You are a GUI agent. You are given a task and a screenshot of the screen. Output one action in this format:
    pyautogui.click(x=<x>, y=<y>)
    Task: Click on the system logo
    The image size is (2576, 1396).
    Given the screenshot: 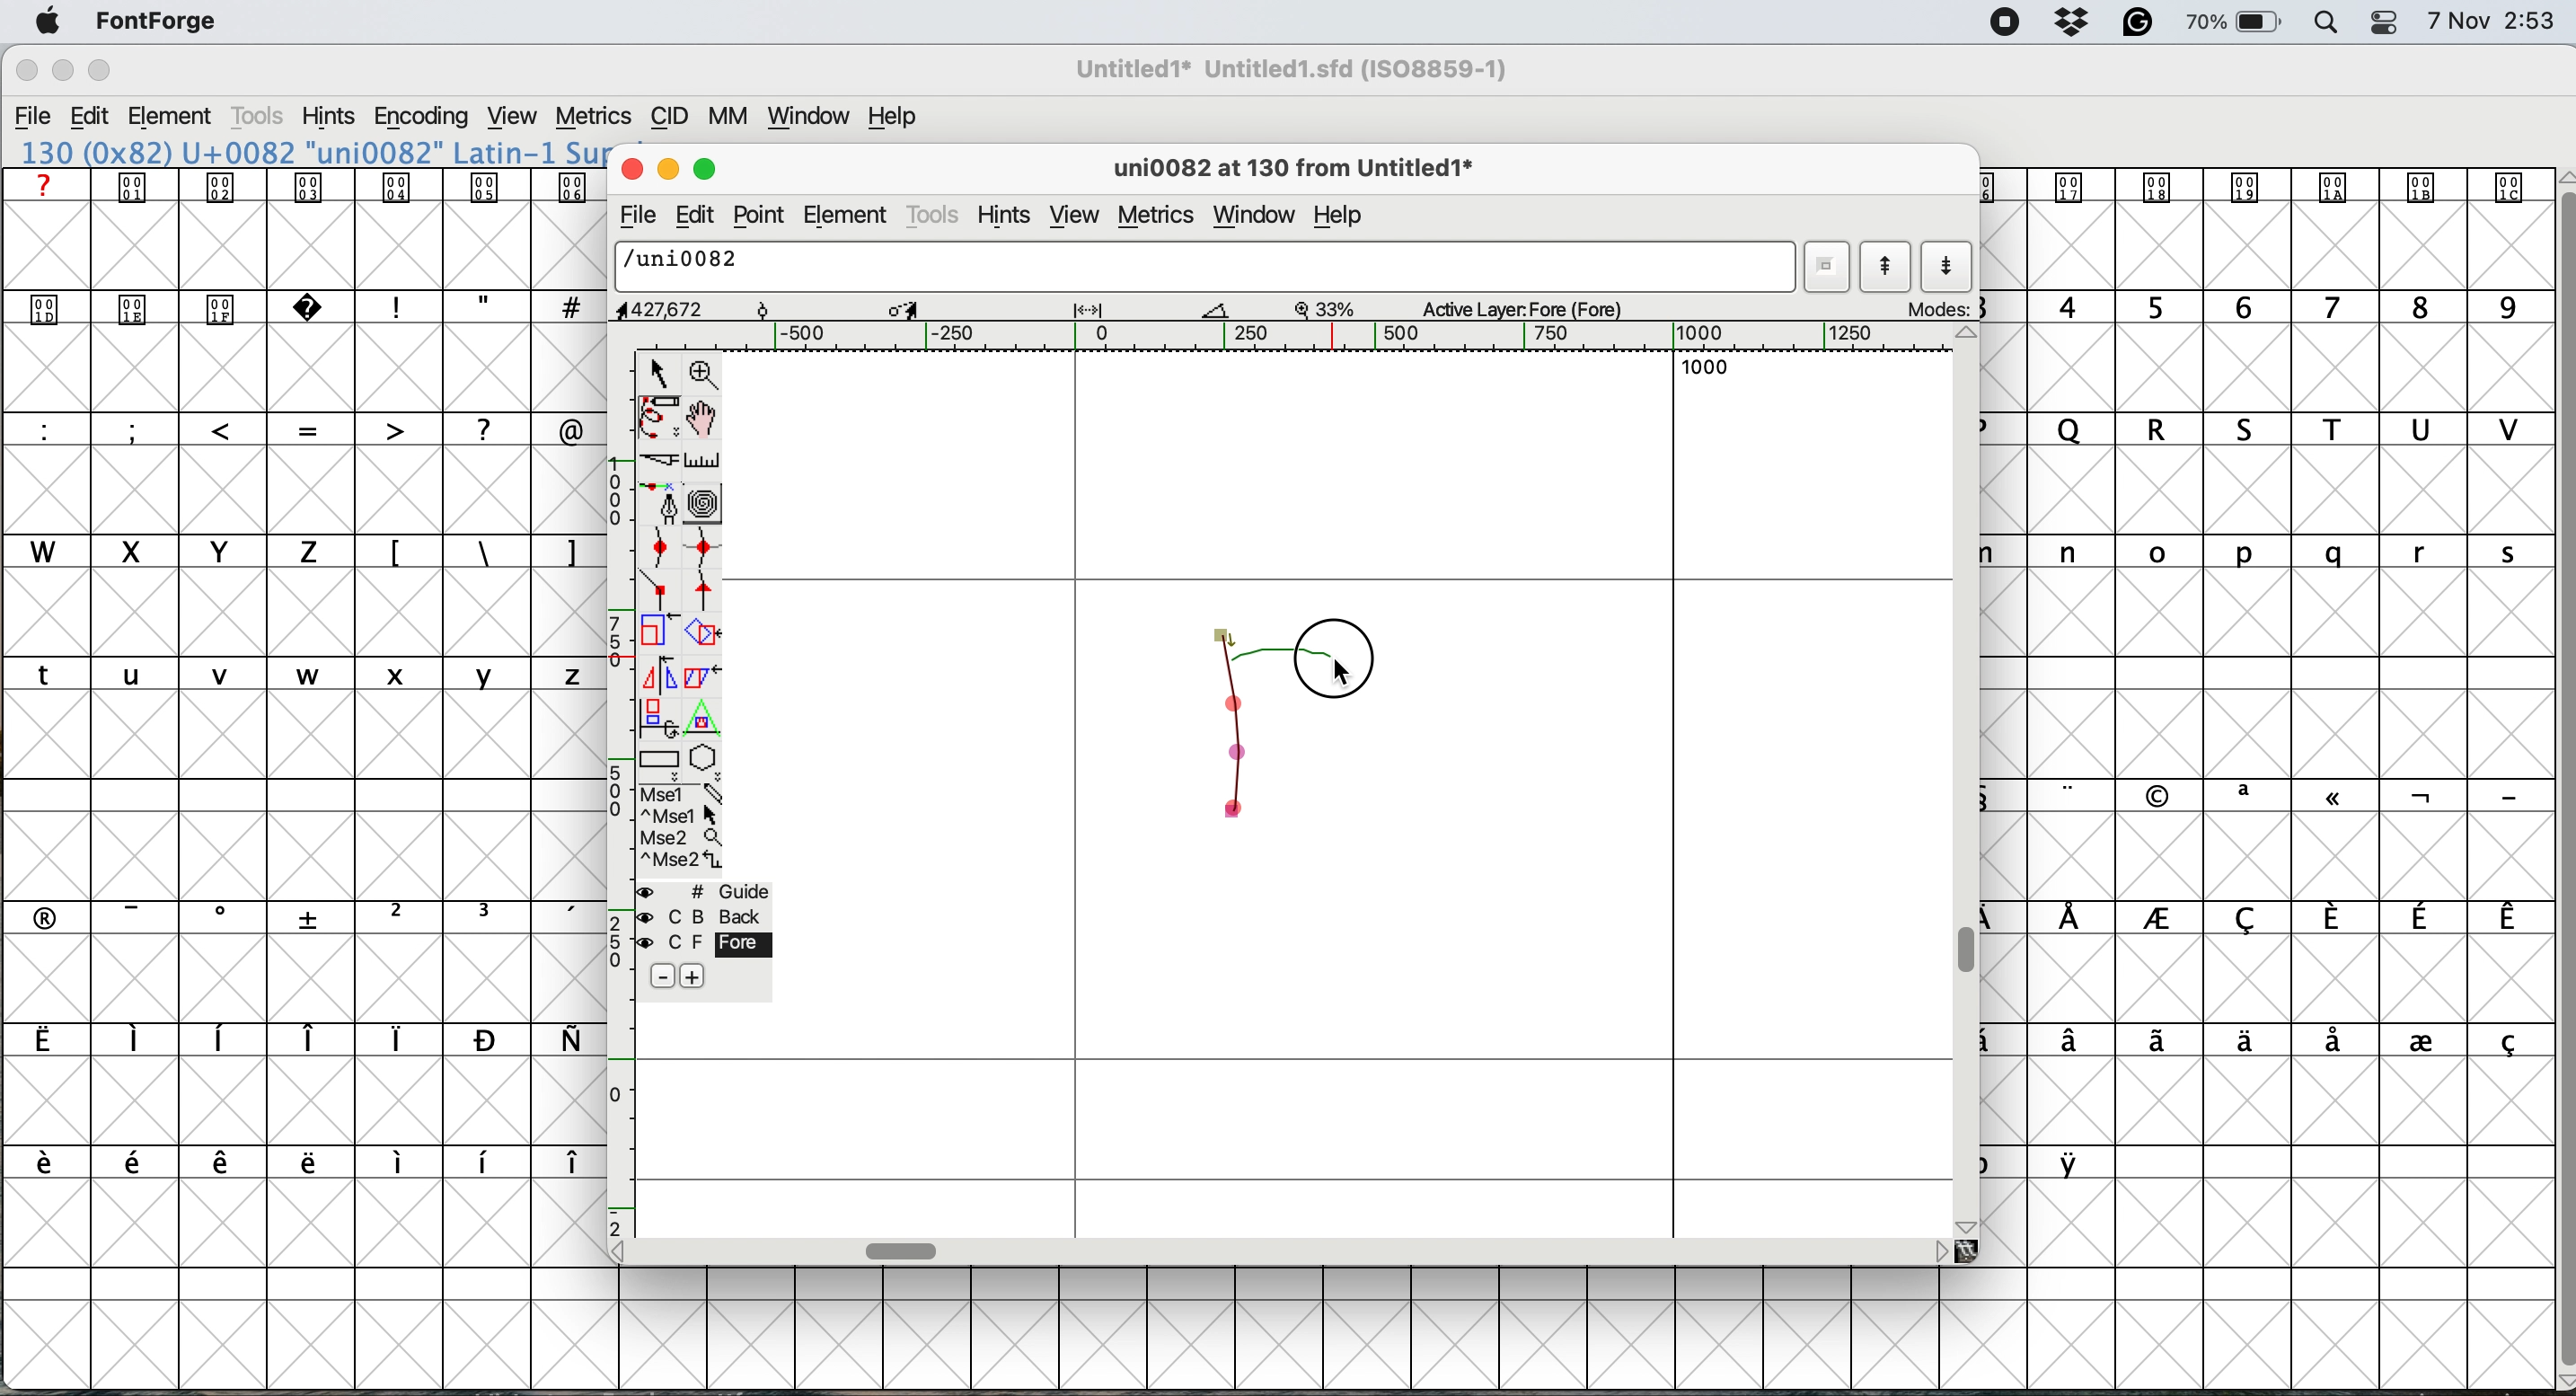 What is the action you would take?
    pyautogui.click(x=41, y=23)
    